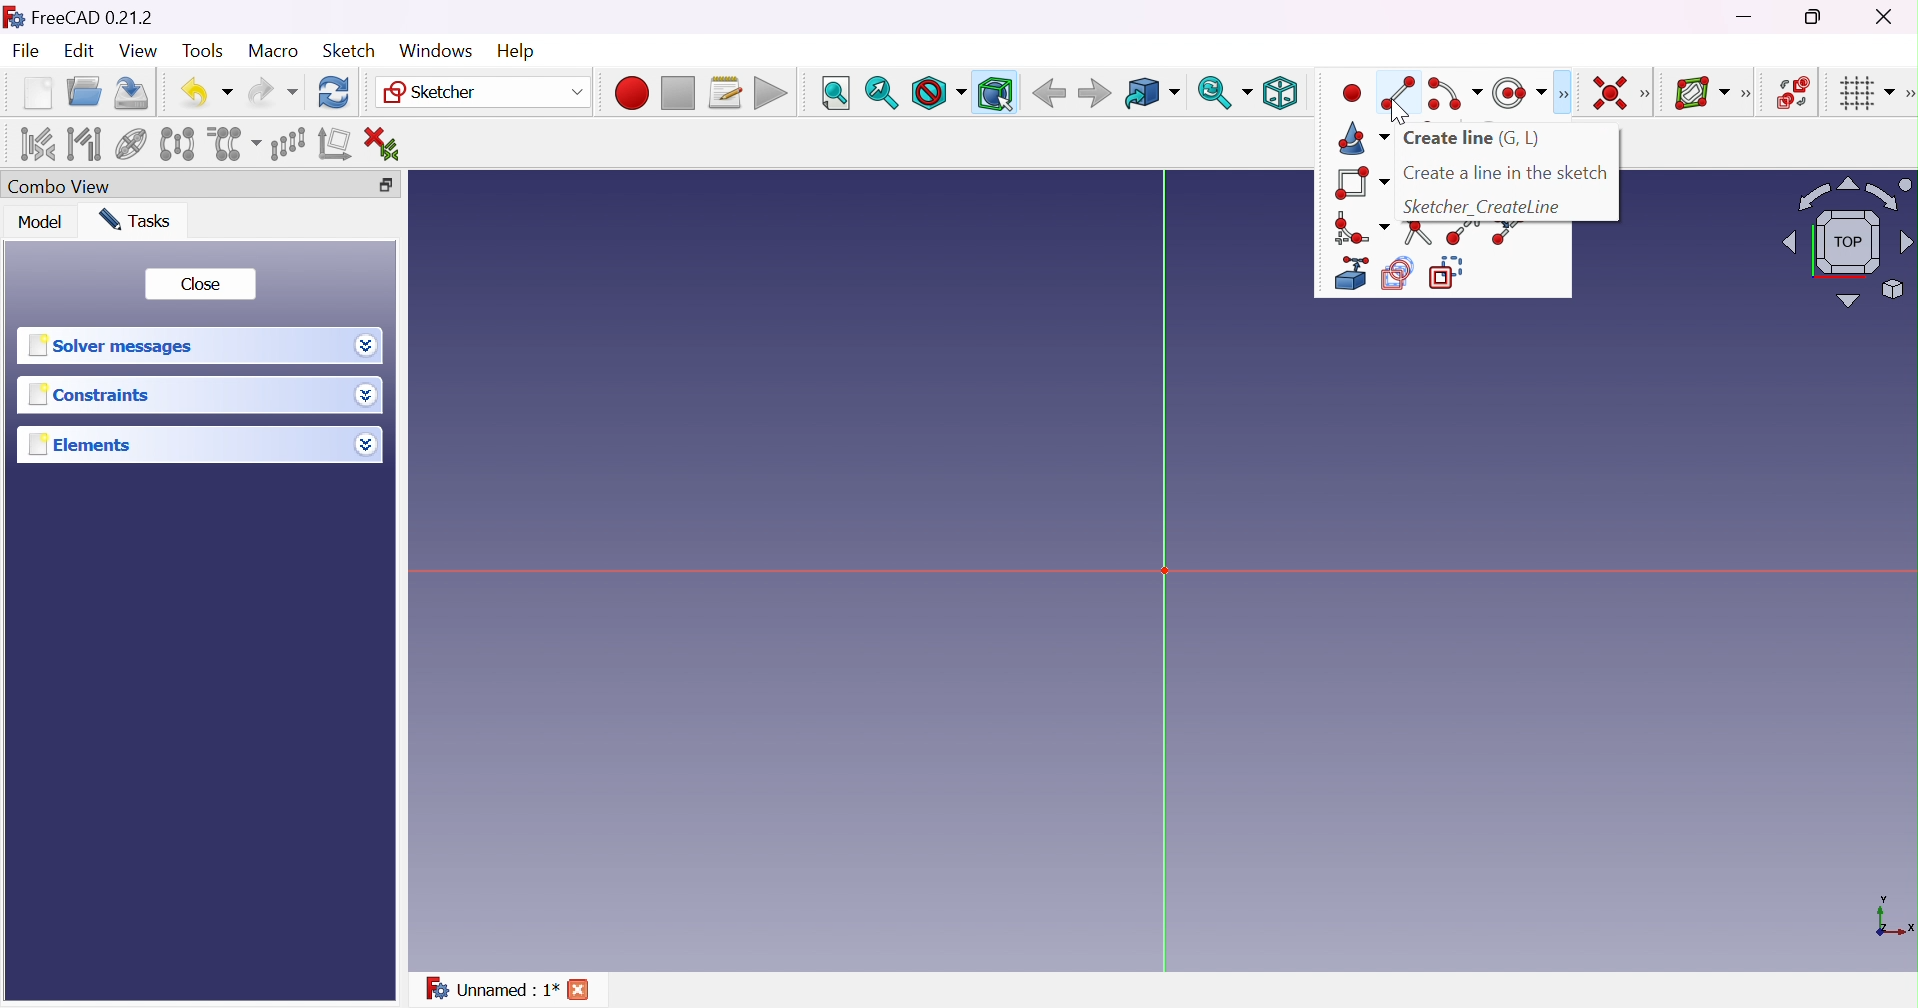 Image resolution: width=1918 pixels, height=1008 pixels. I want to click on Show/hide internal geometry, so click(130, 145).